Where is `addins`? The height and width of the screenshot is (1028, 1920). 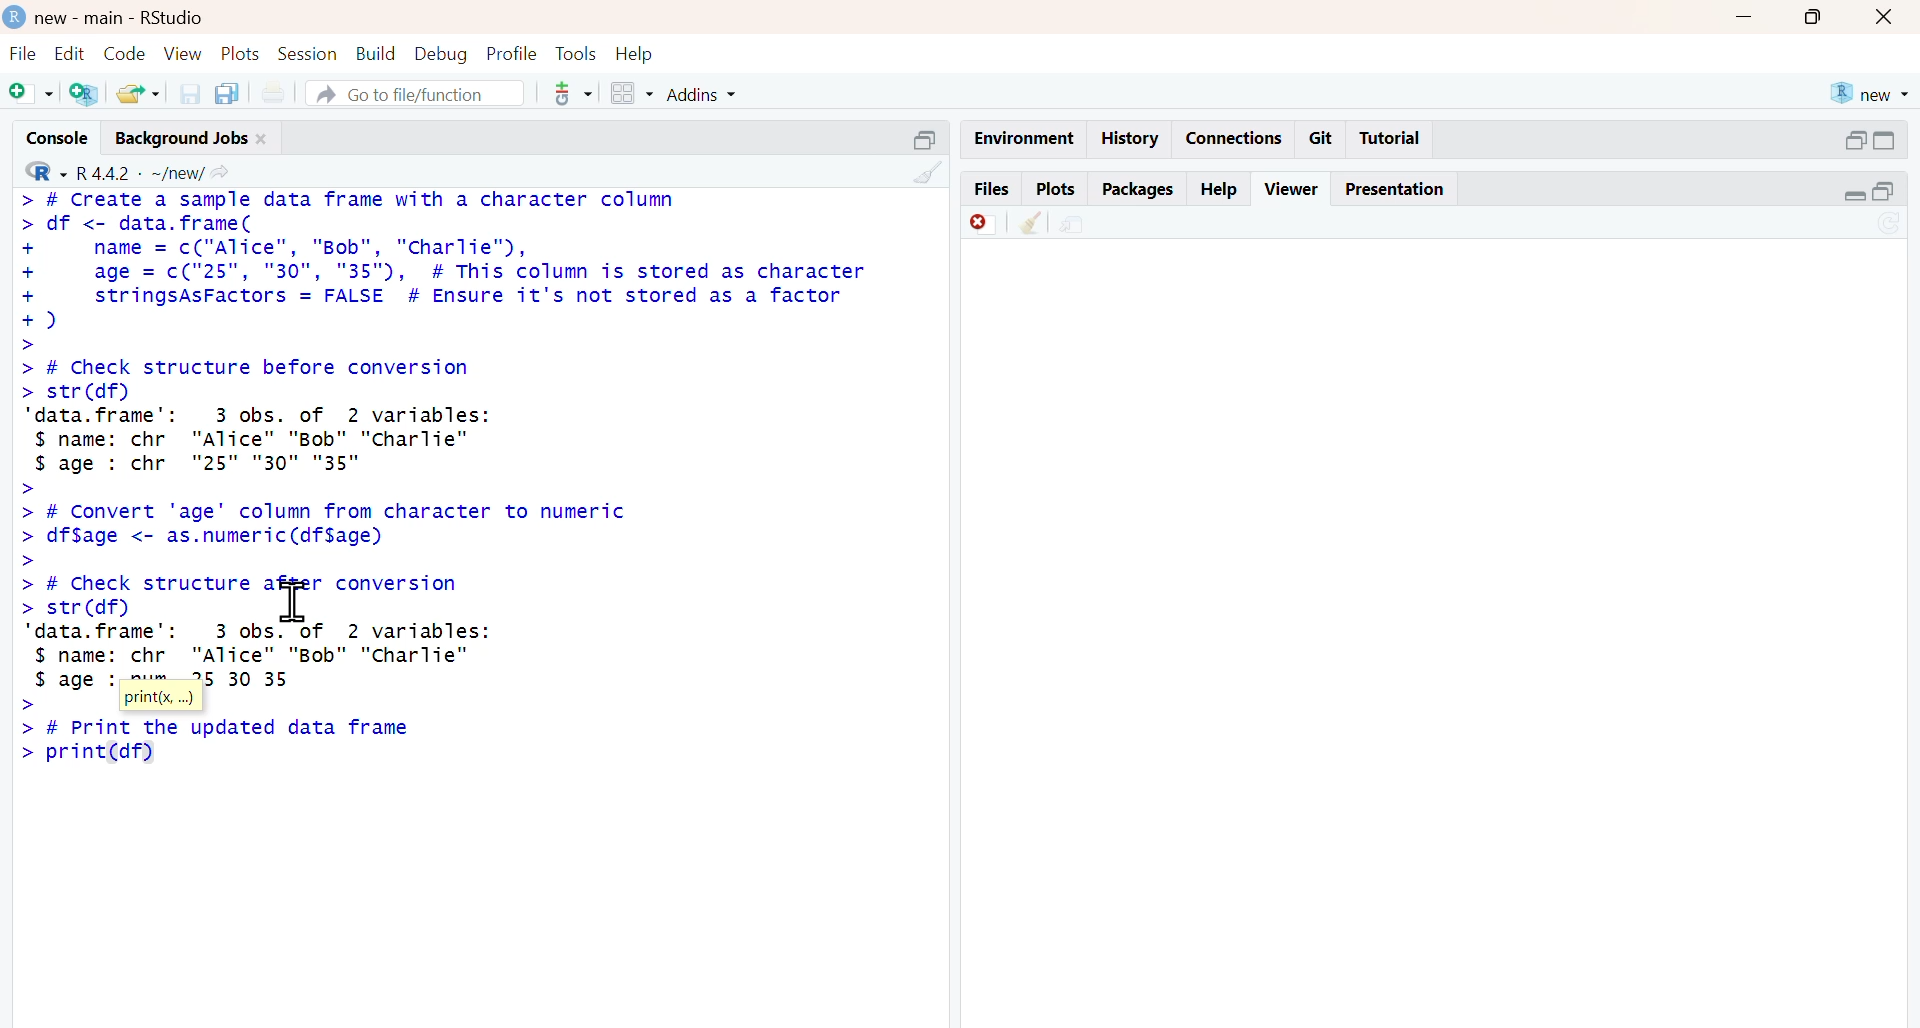
addins is located at coordinates (702, 95).